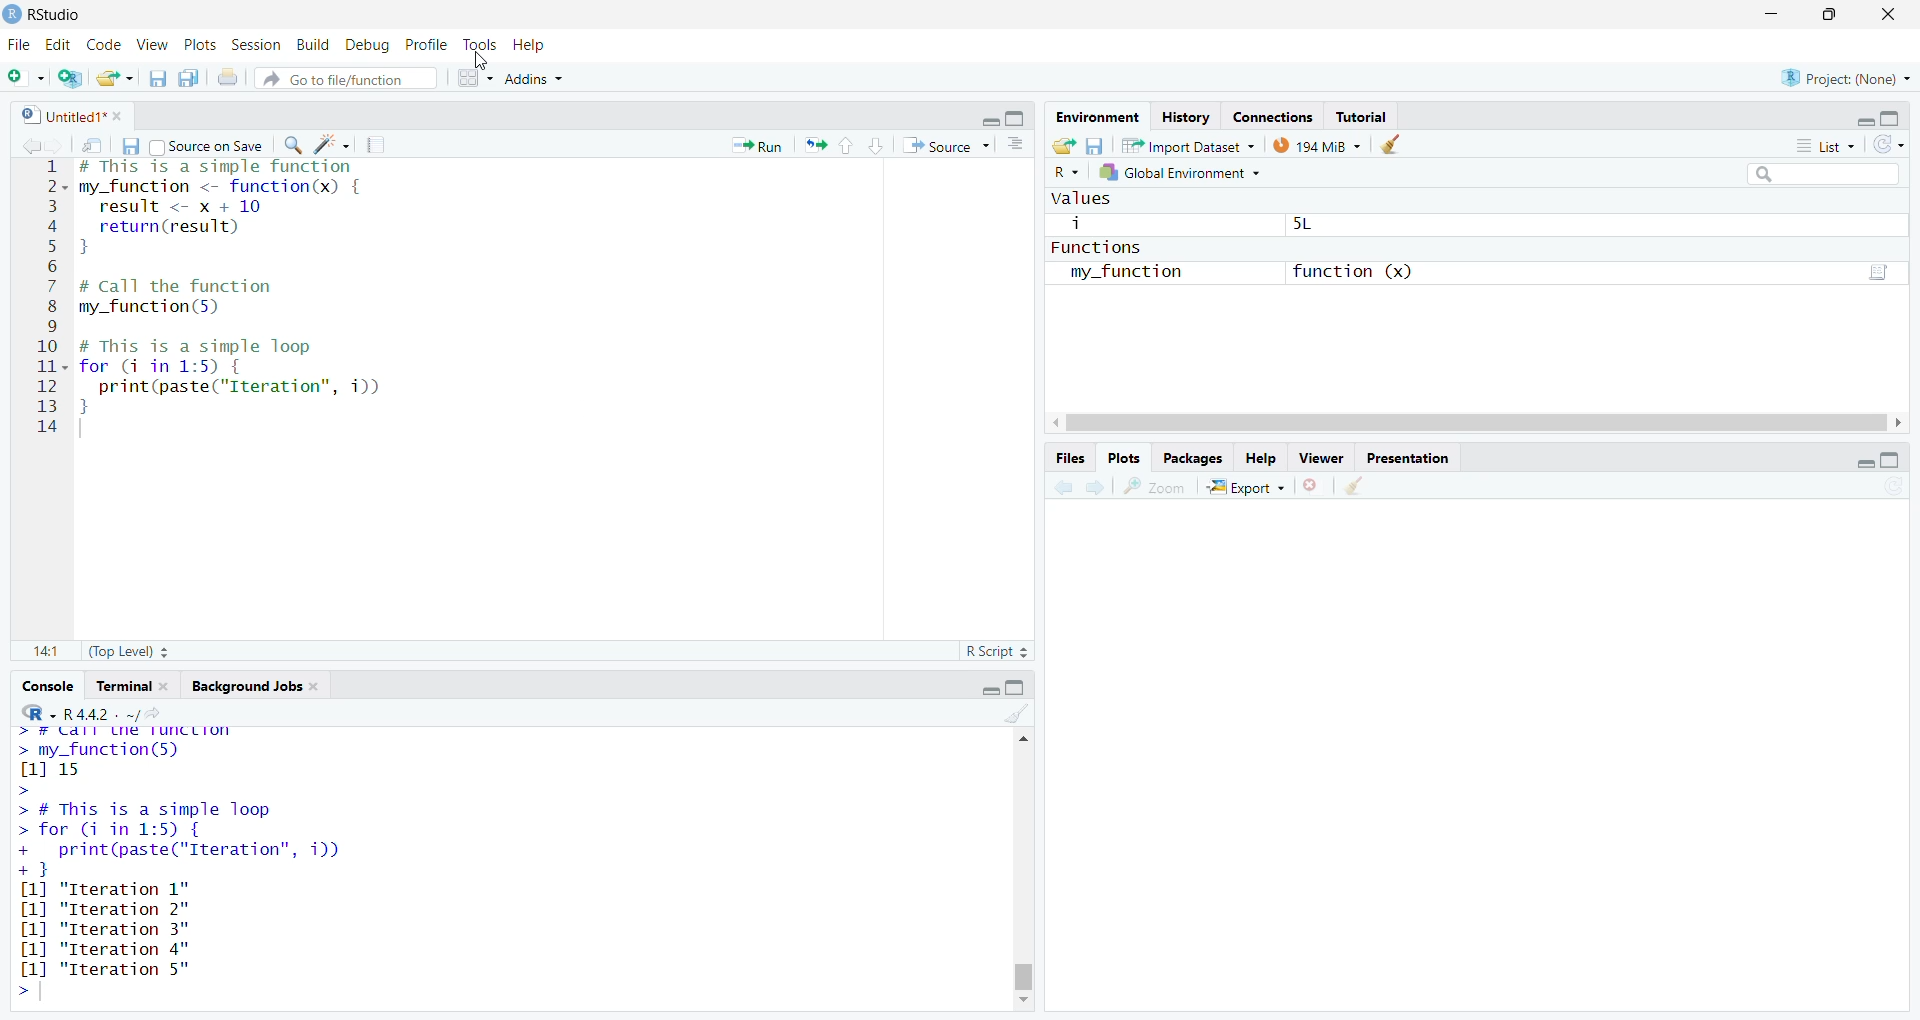  Describe the element at coordinates (1260, 457) in the screenshot. I see `help` at that location.